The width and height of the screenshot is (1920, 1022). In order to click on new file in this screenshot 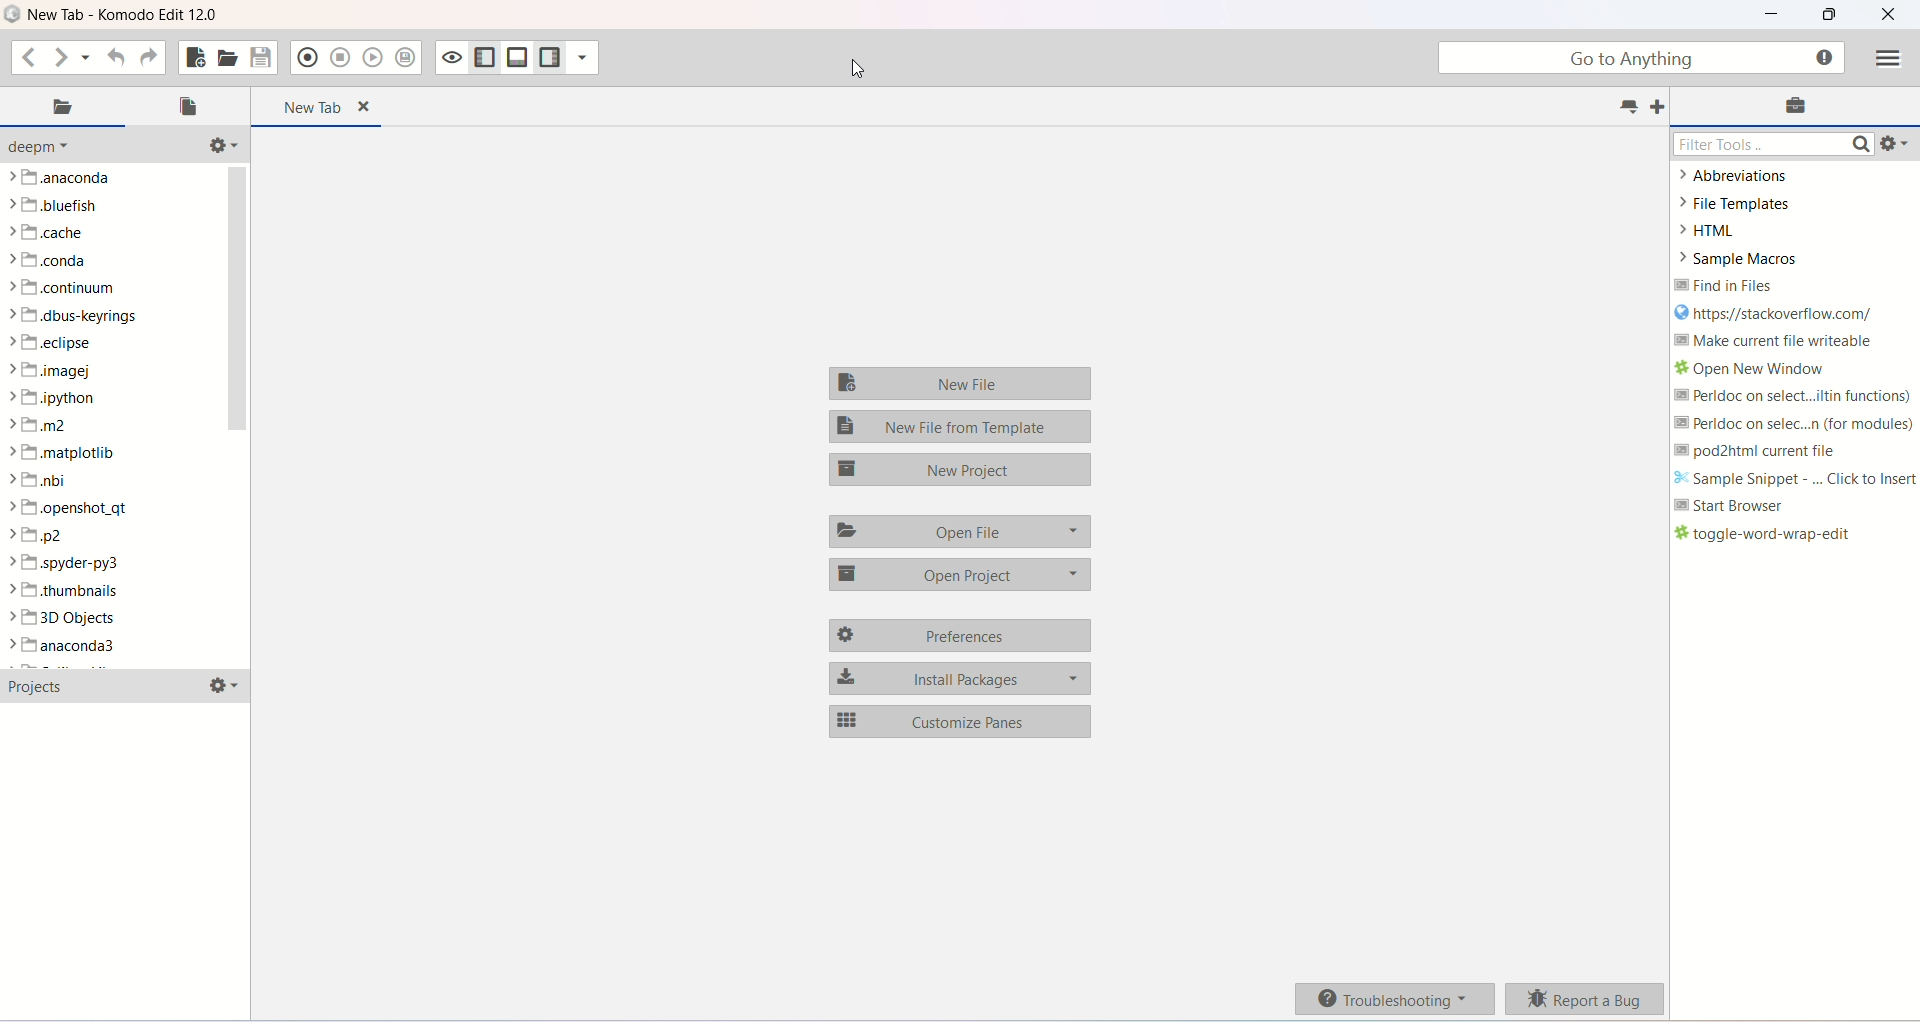, I will do `click(192, 57)`.